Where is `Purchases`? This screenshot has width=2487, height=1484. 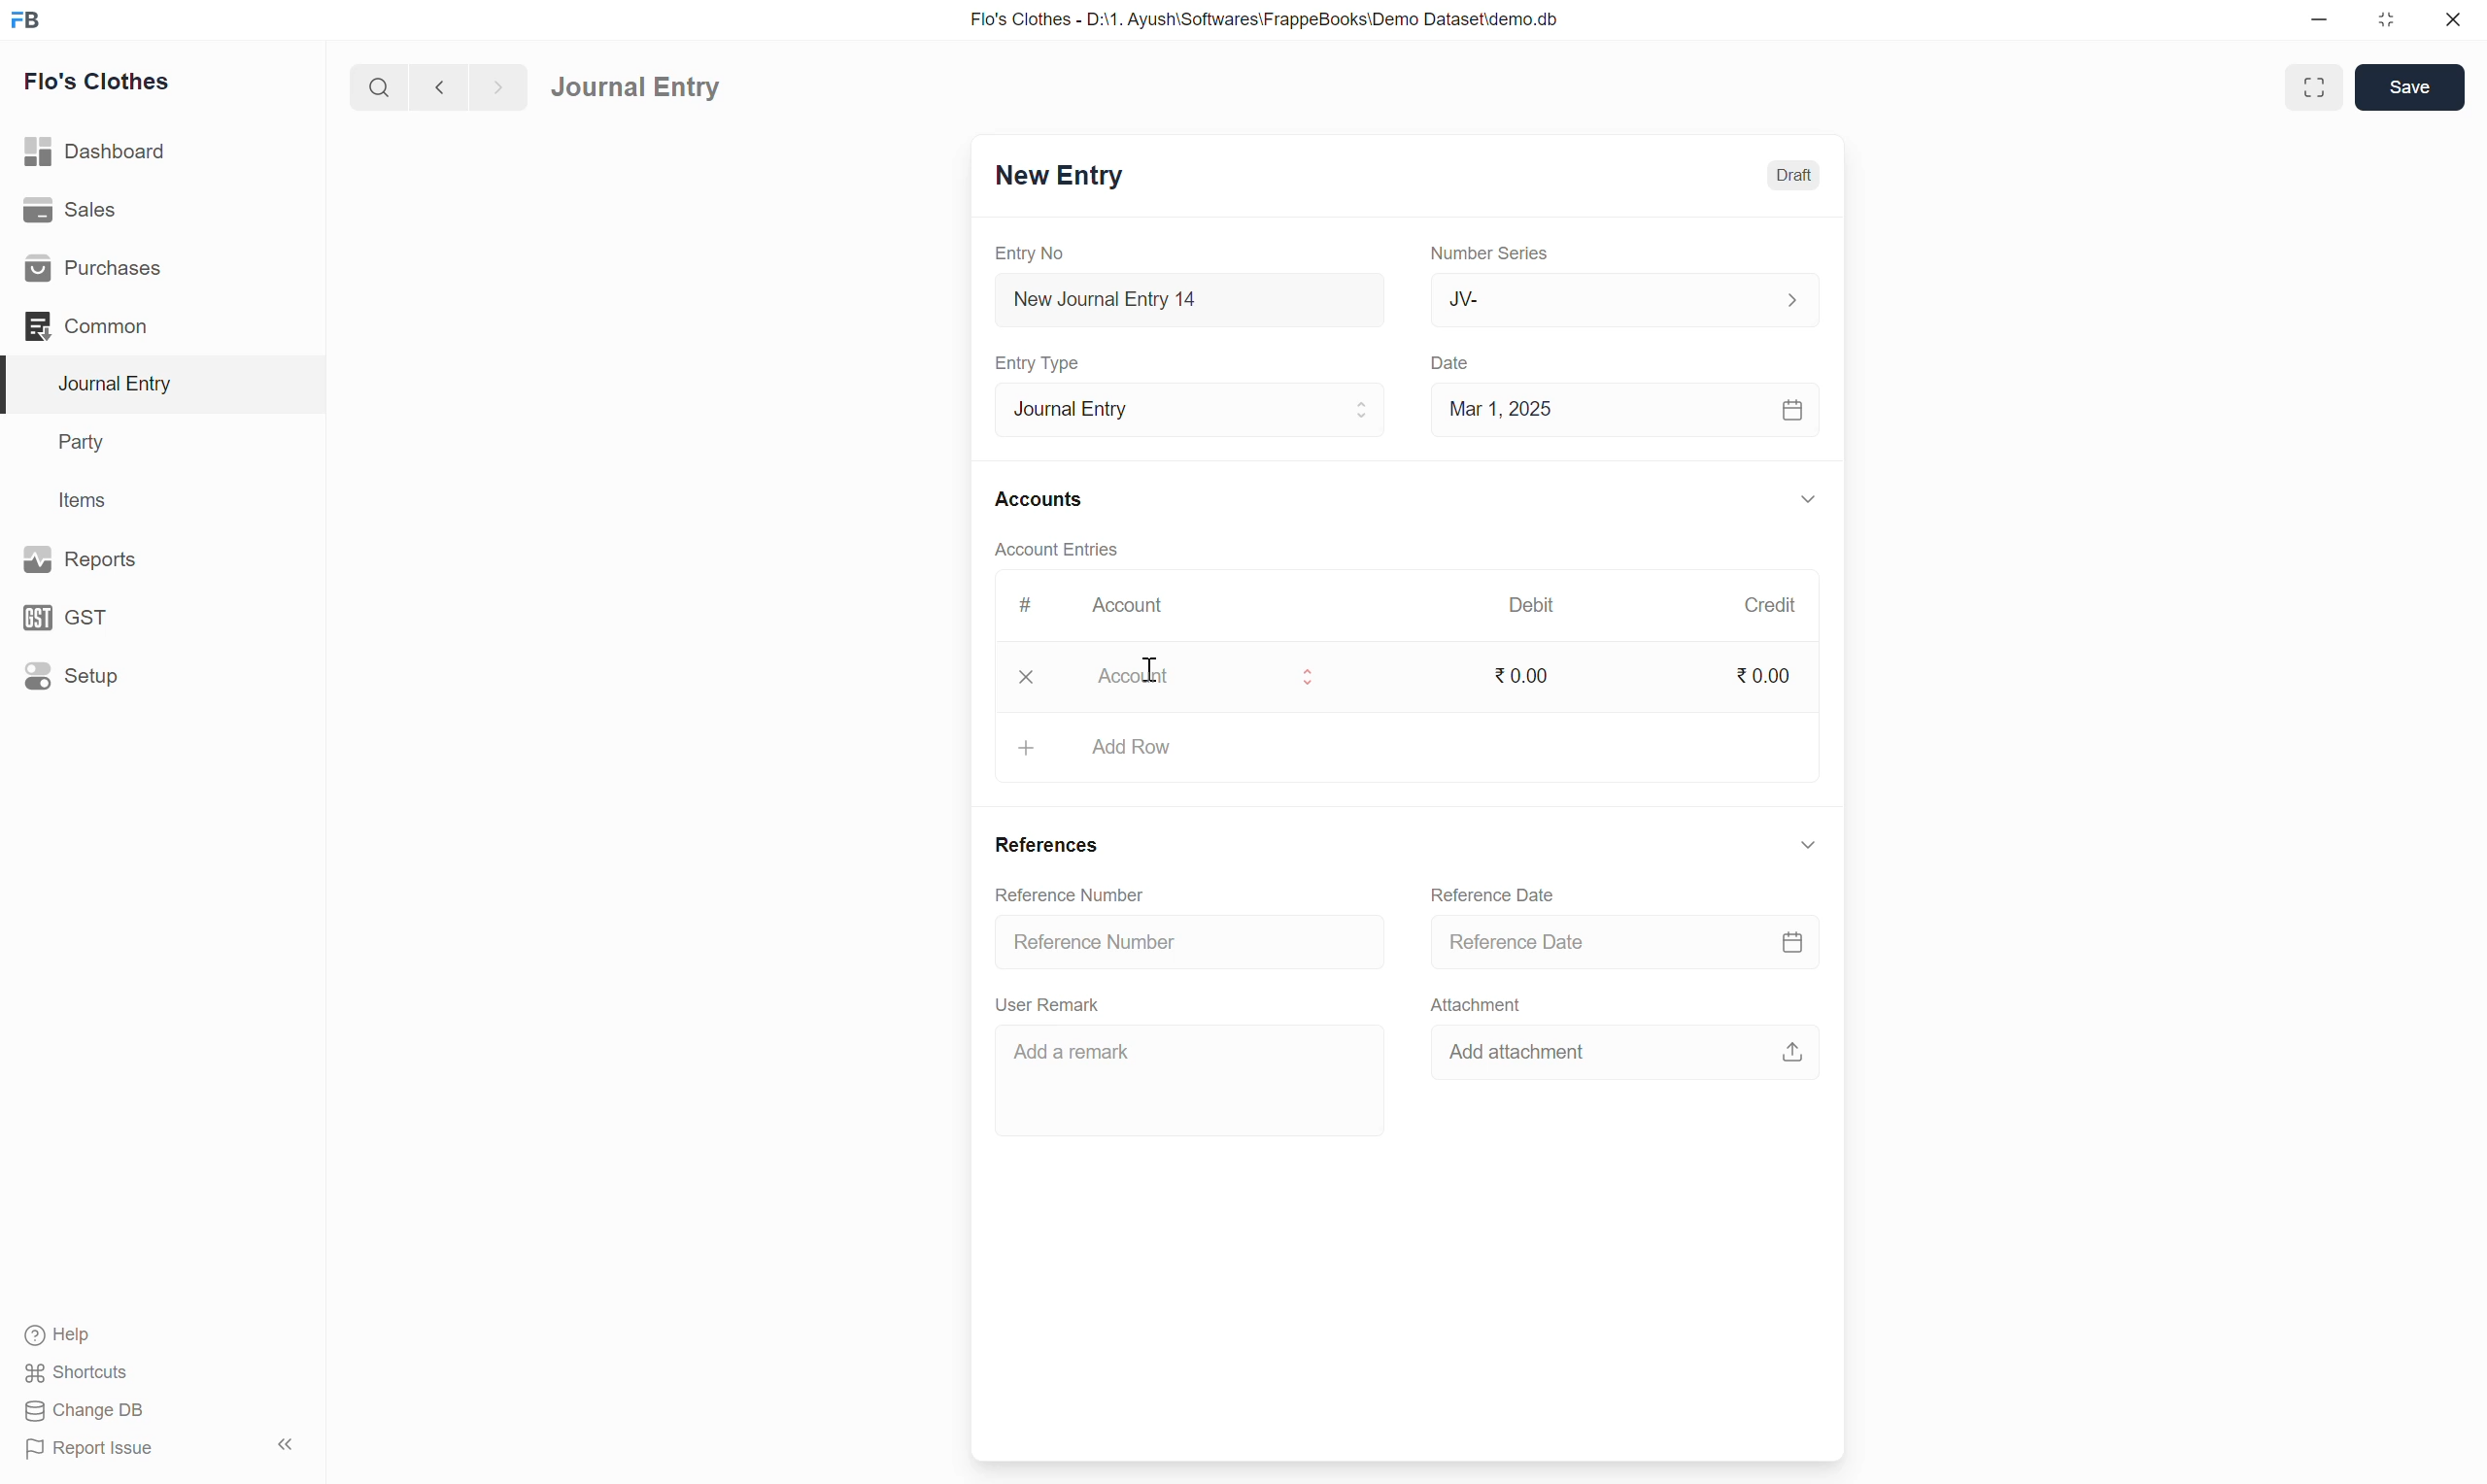
Purchases is located at coordinates (99, 269).